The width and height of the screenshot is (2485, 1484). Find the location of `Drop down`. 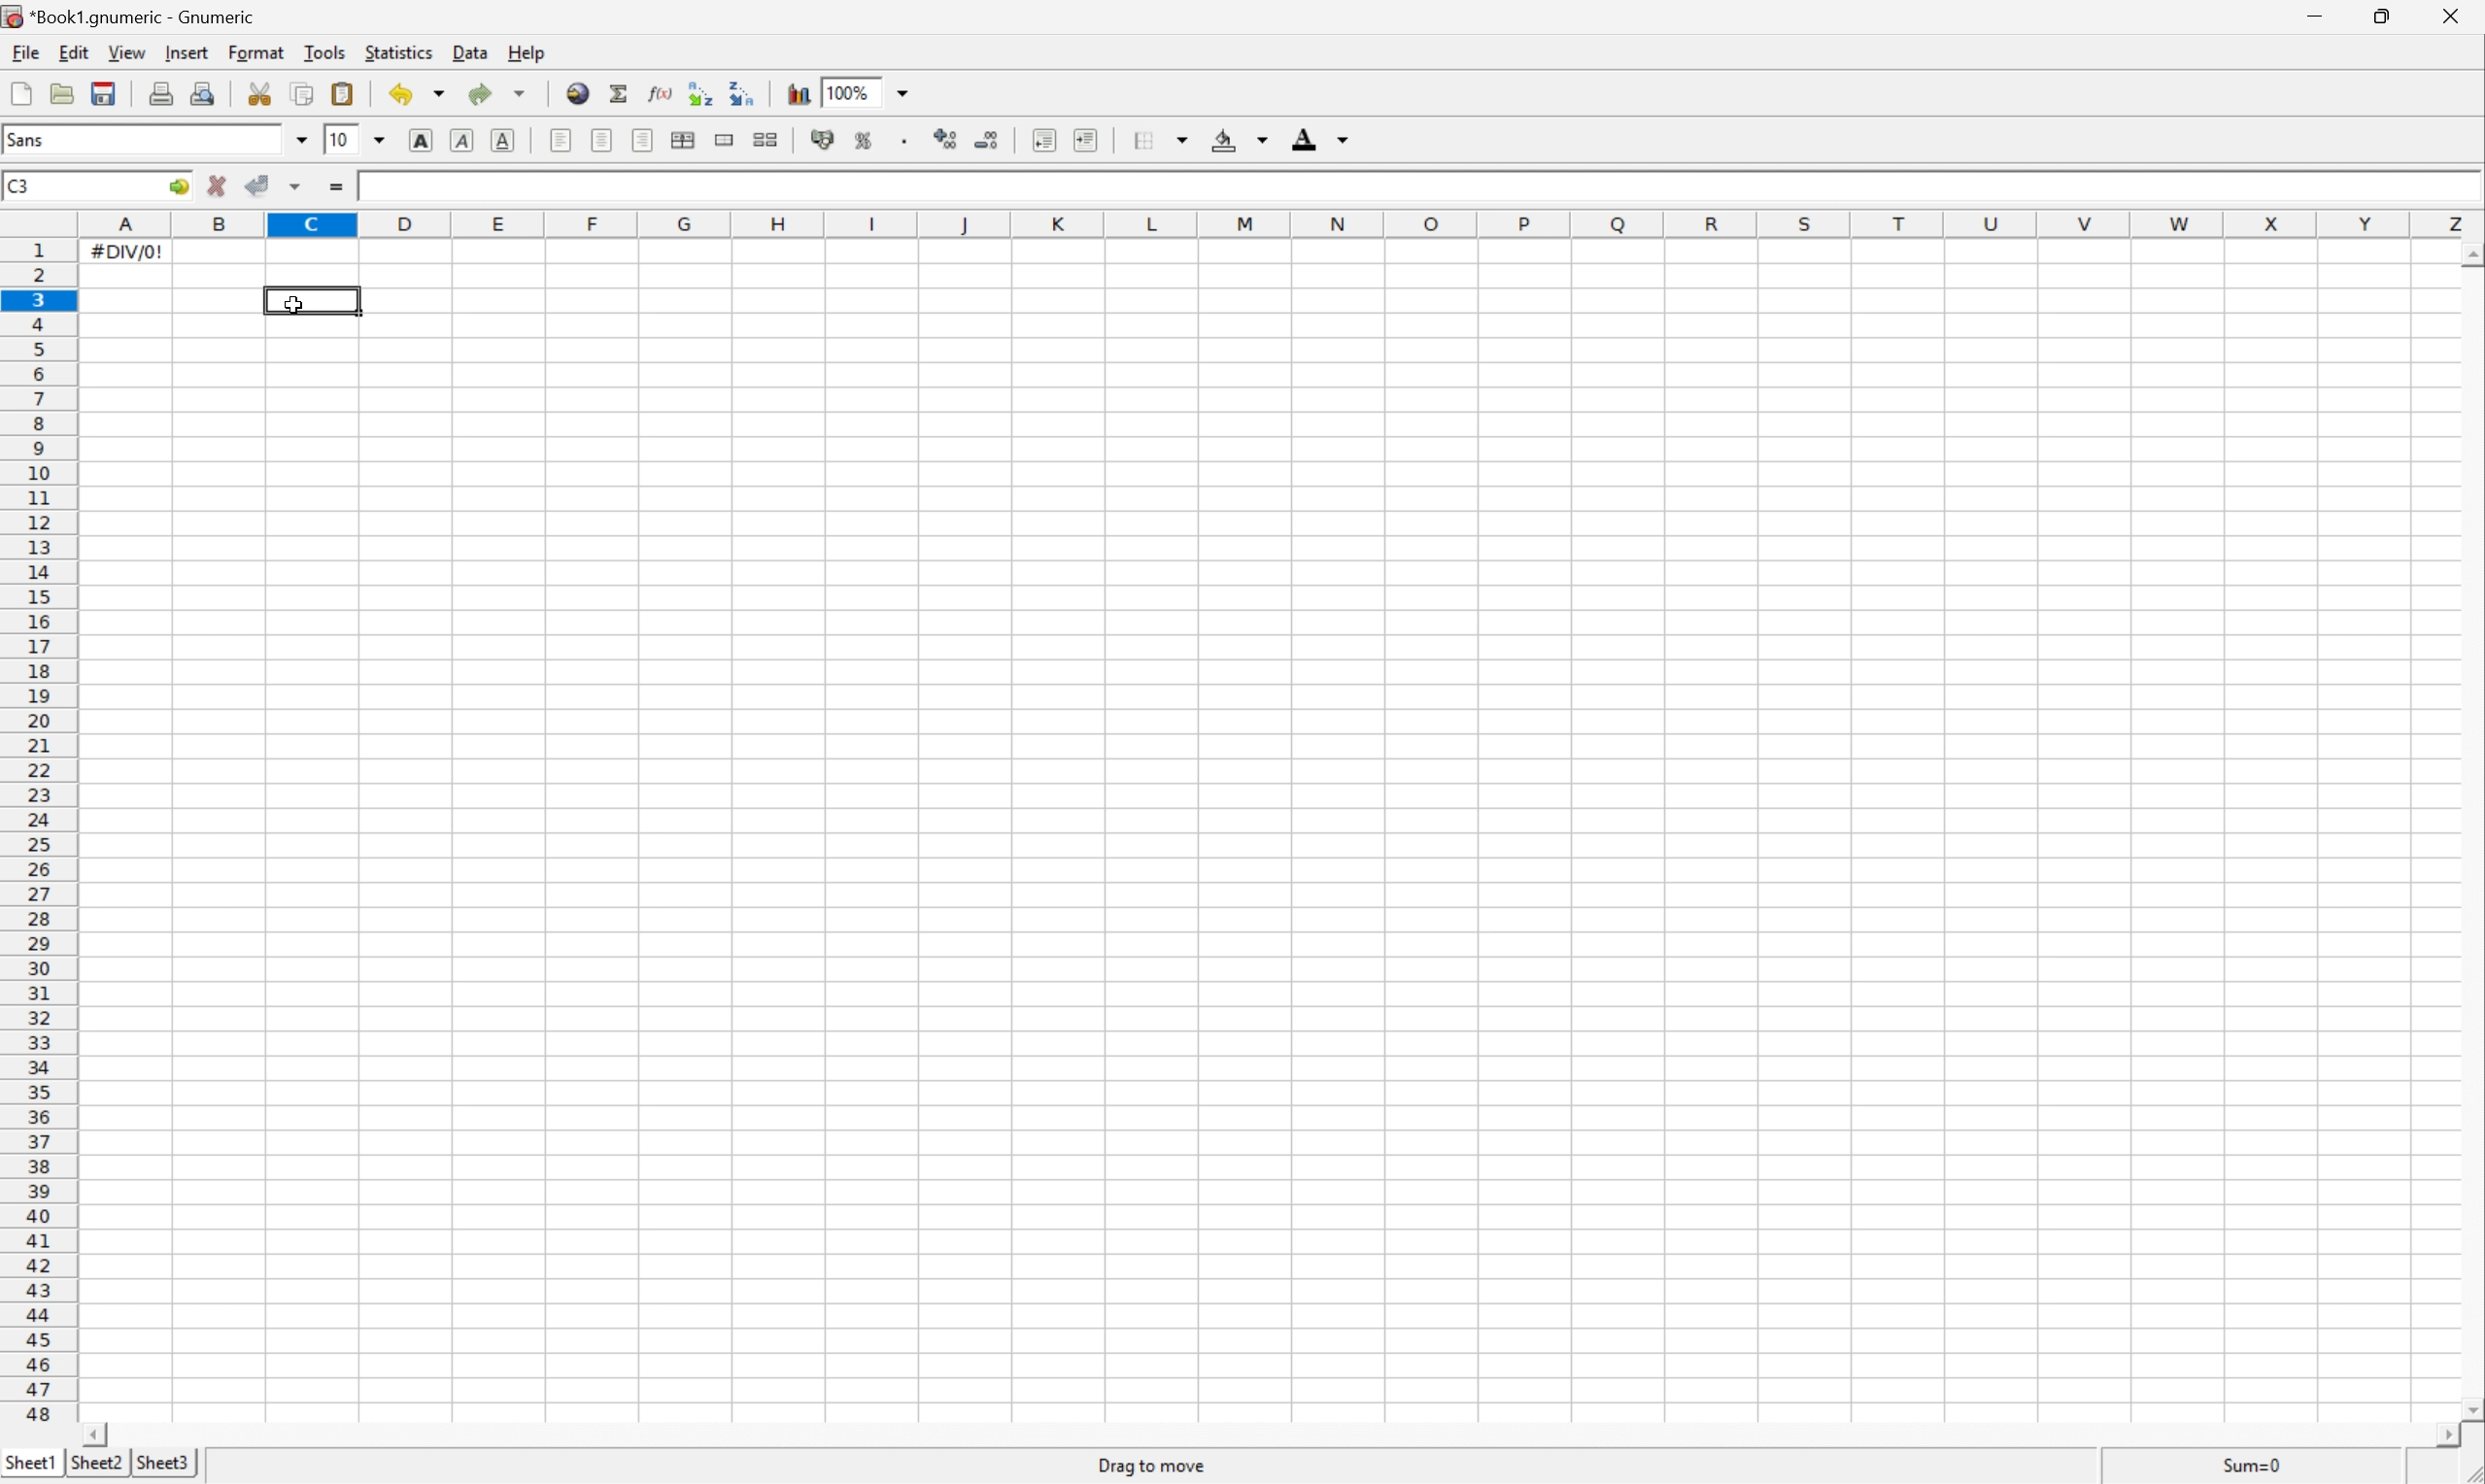

Drop down is located at coordinates (1181, 140).